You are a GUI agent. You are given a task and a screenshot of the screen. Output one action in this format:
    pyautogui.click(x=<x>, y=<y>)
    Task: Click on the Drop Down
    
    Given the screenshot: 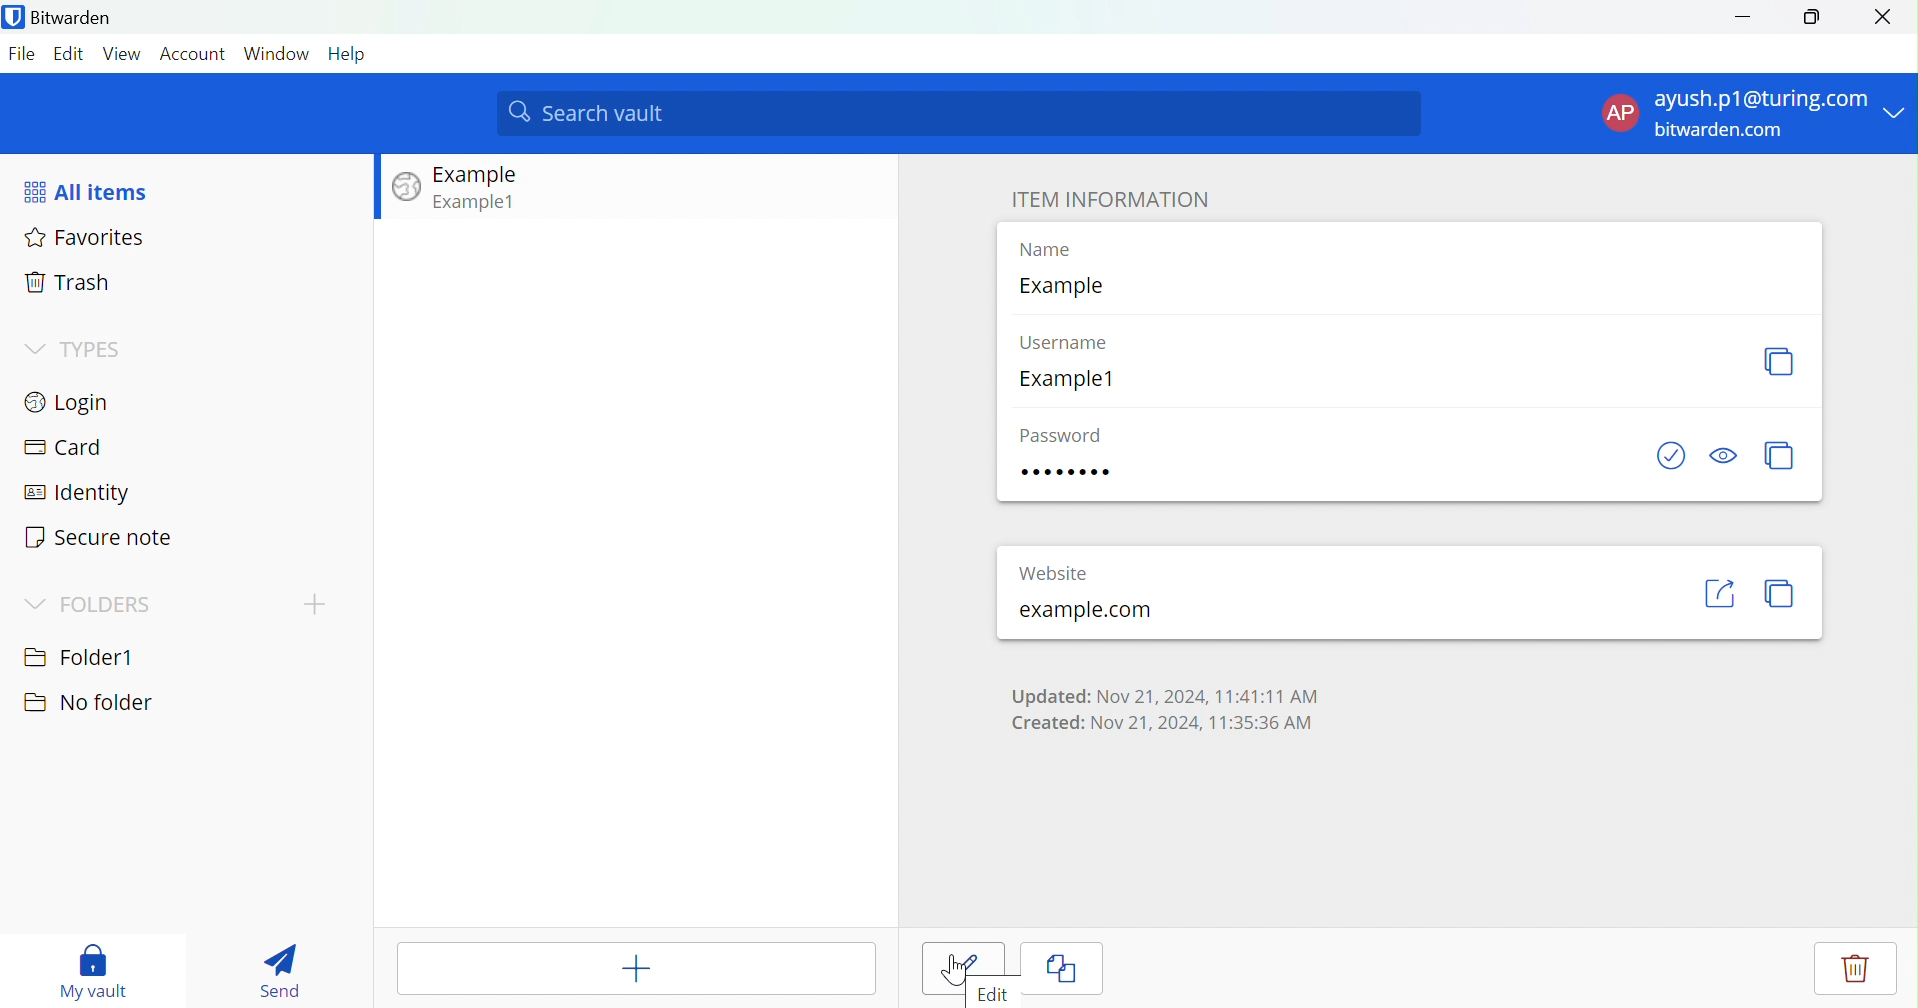 What is the action you would take?
    pyautogui.click(x=32, y=347)
    